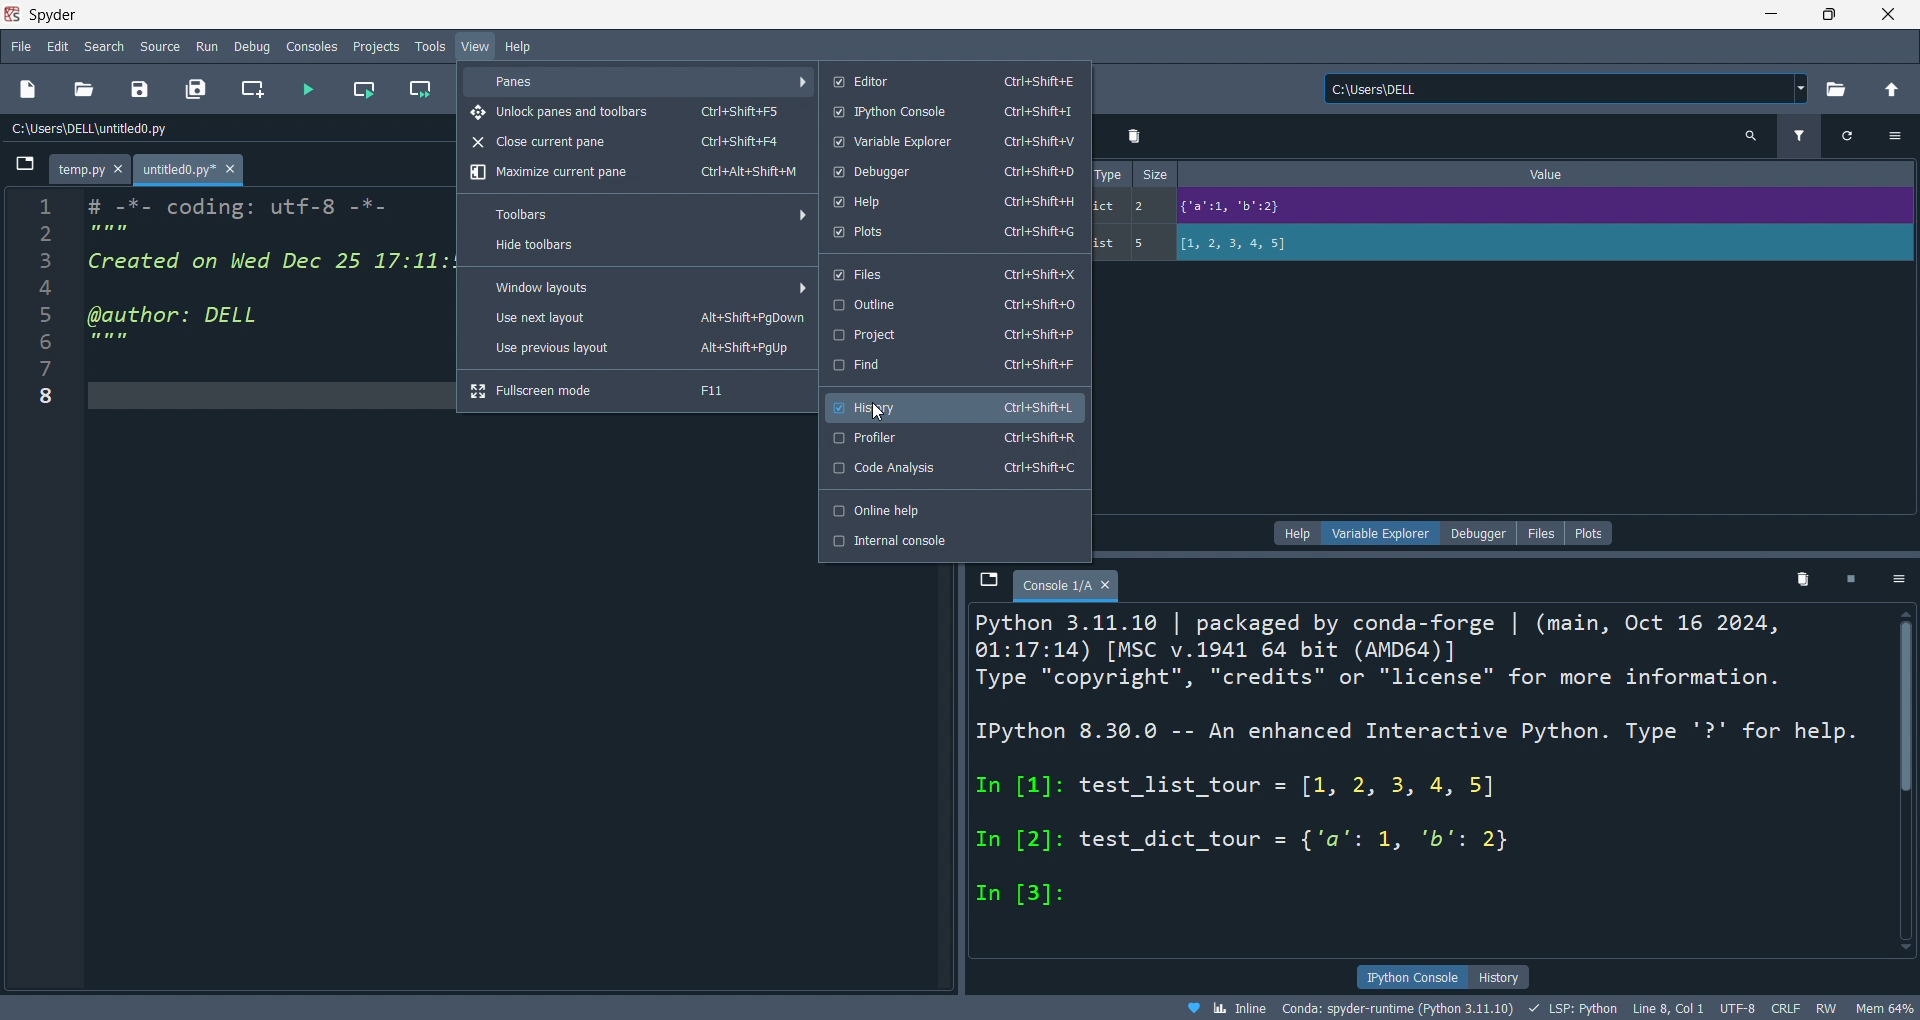  I want to click on untitled, so click(192, 171).